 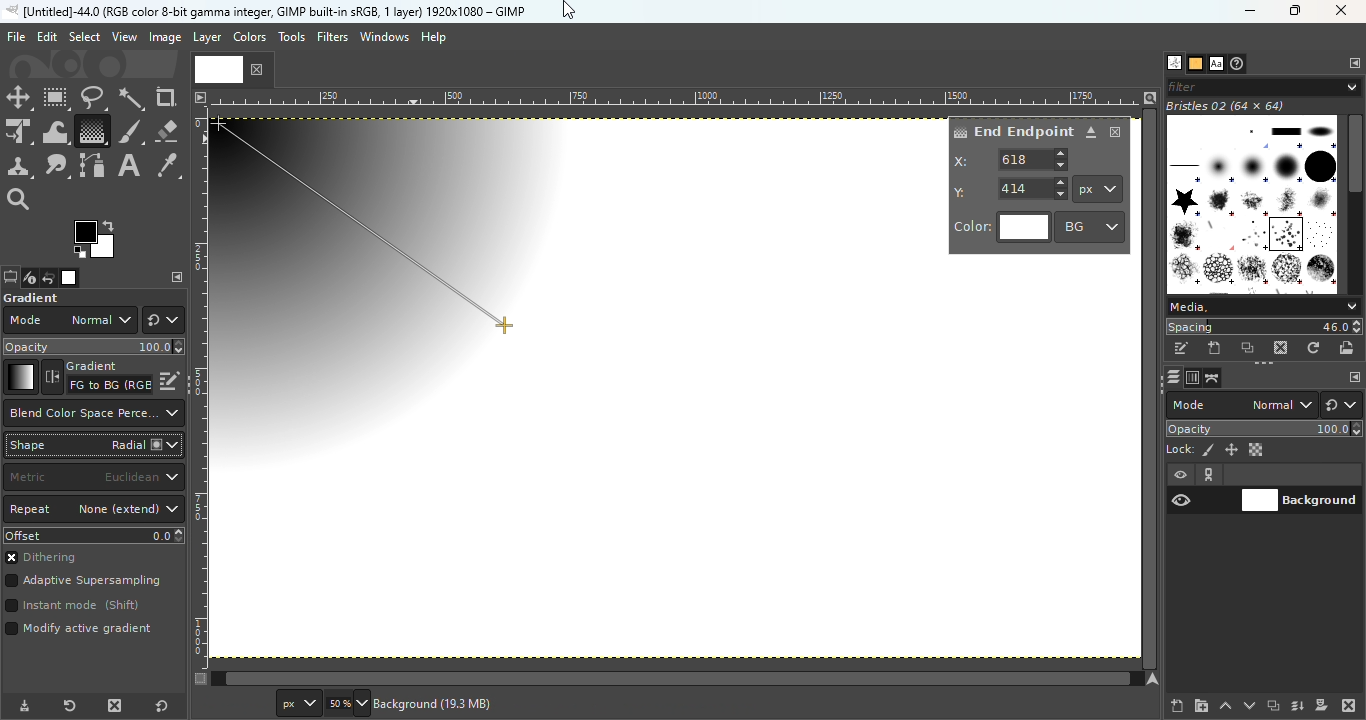 What do you see at coordinates (9, 279) in the screenshot?
I see `Open the tools option dialog` at bounding box center [9, 279].